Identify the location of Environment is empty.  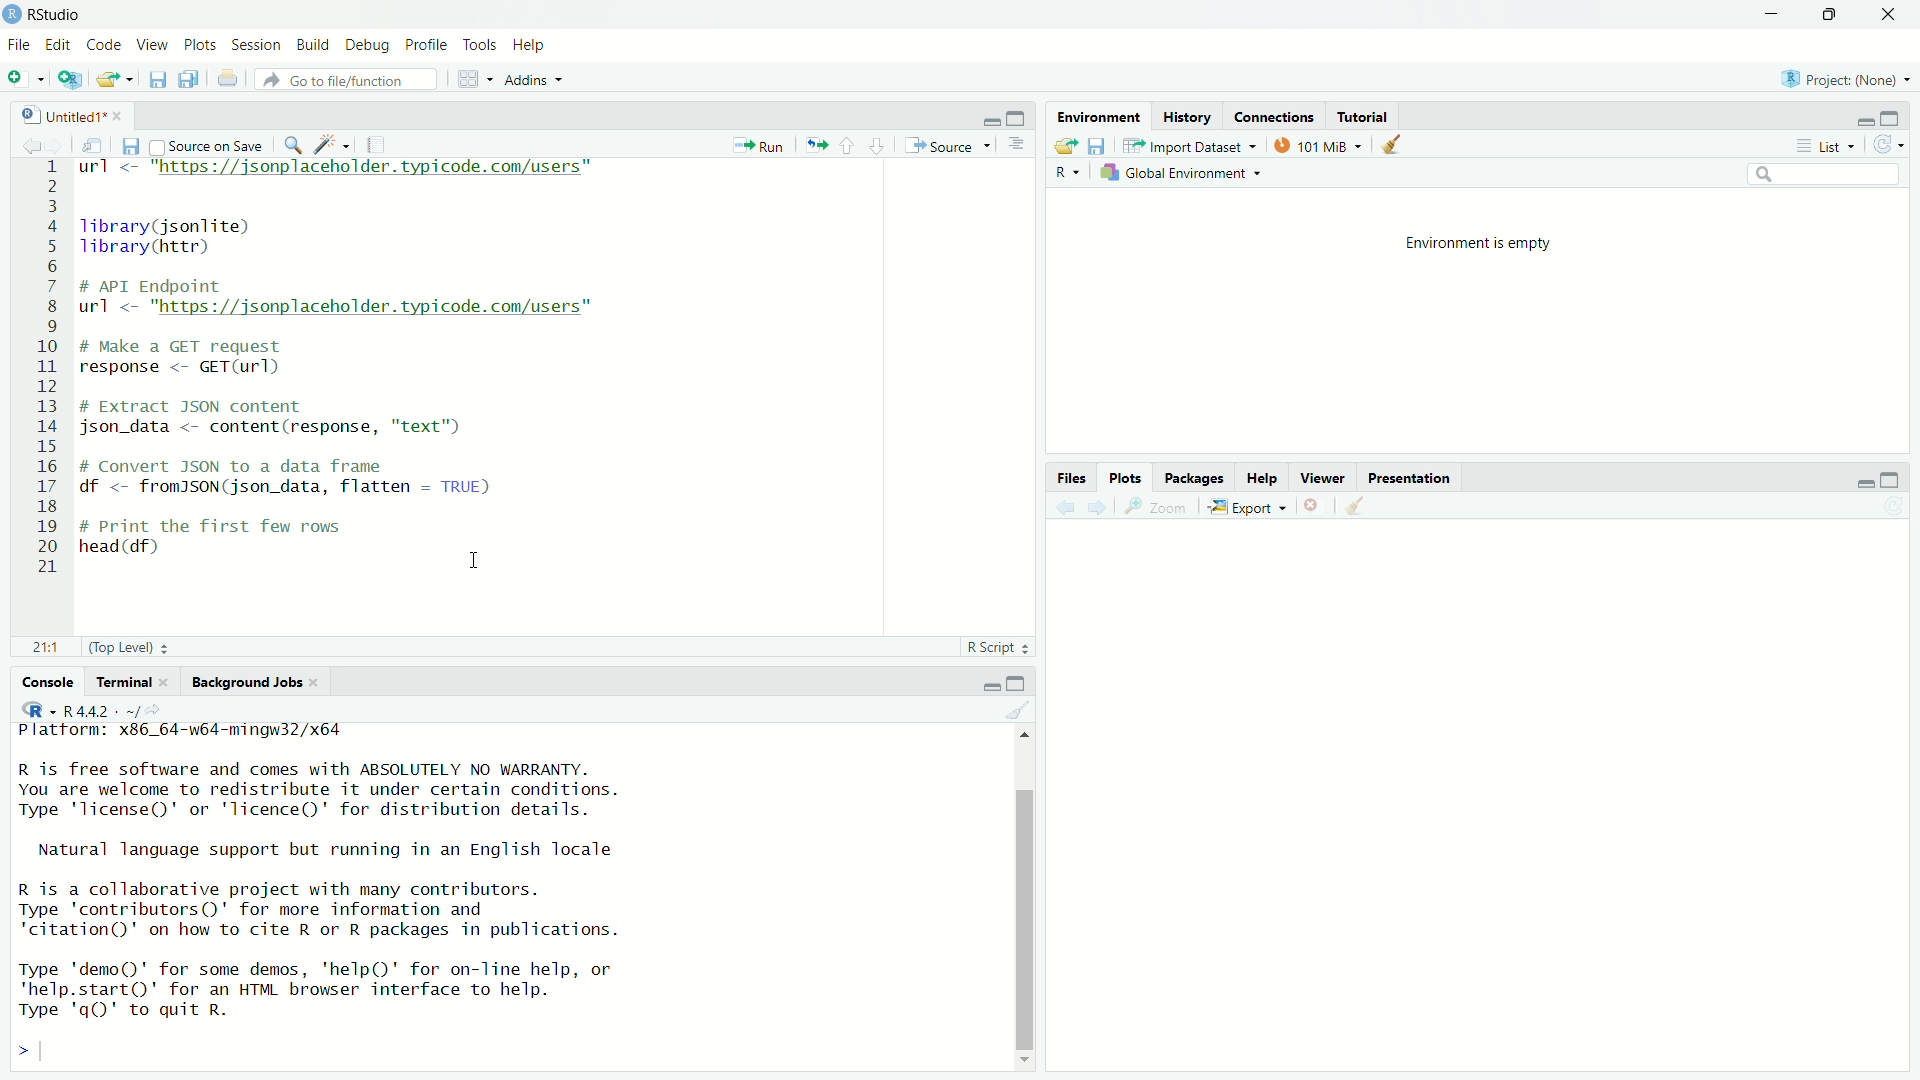
(1479, 245).